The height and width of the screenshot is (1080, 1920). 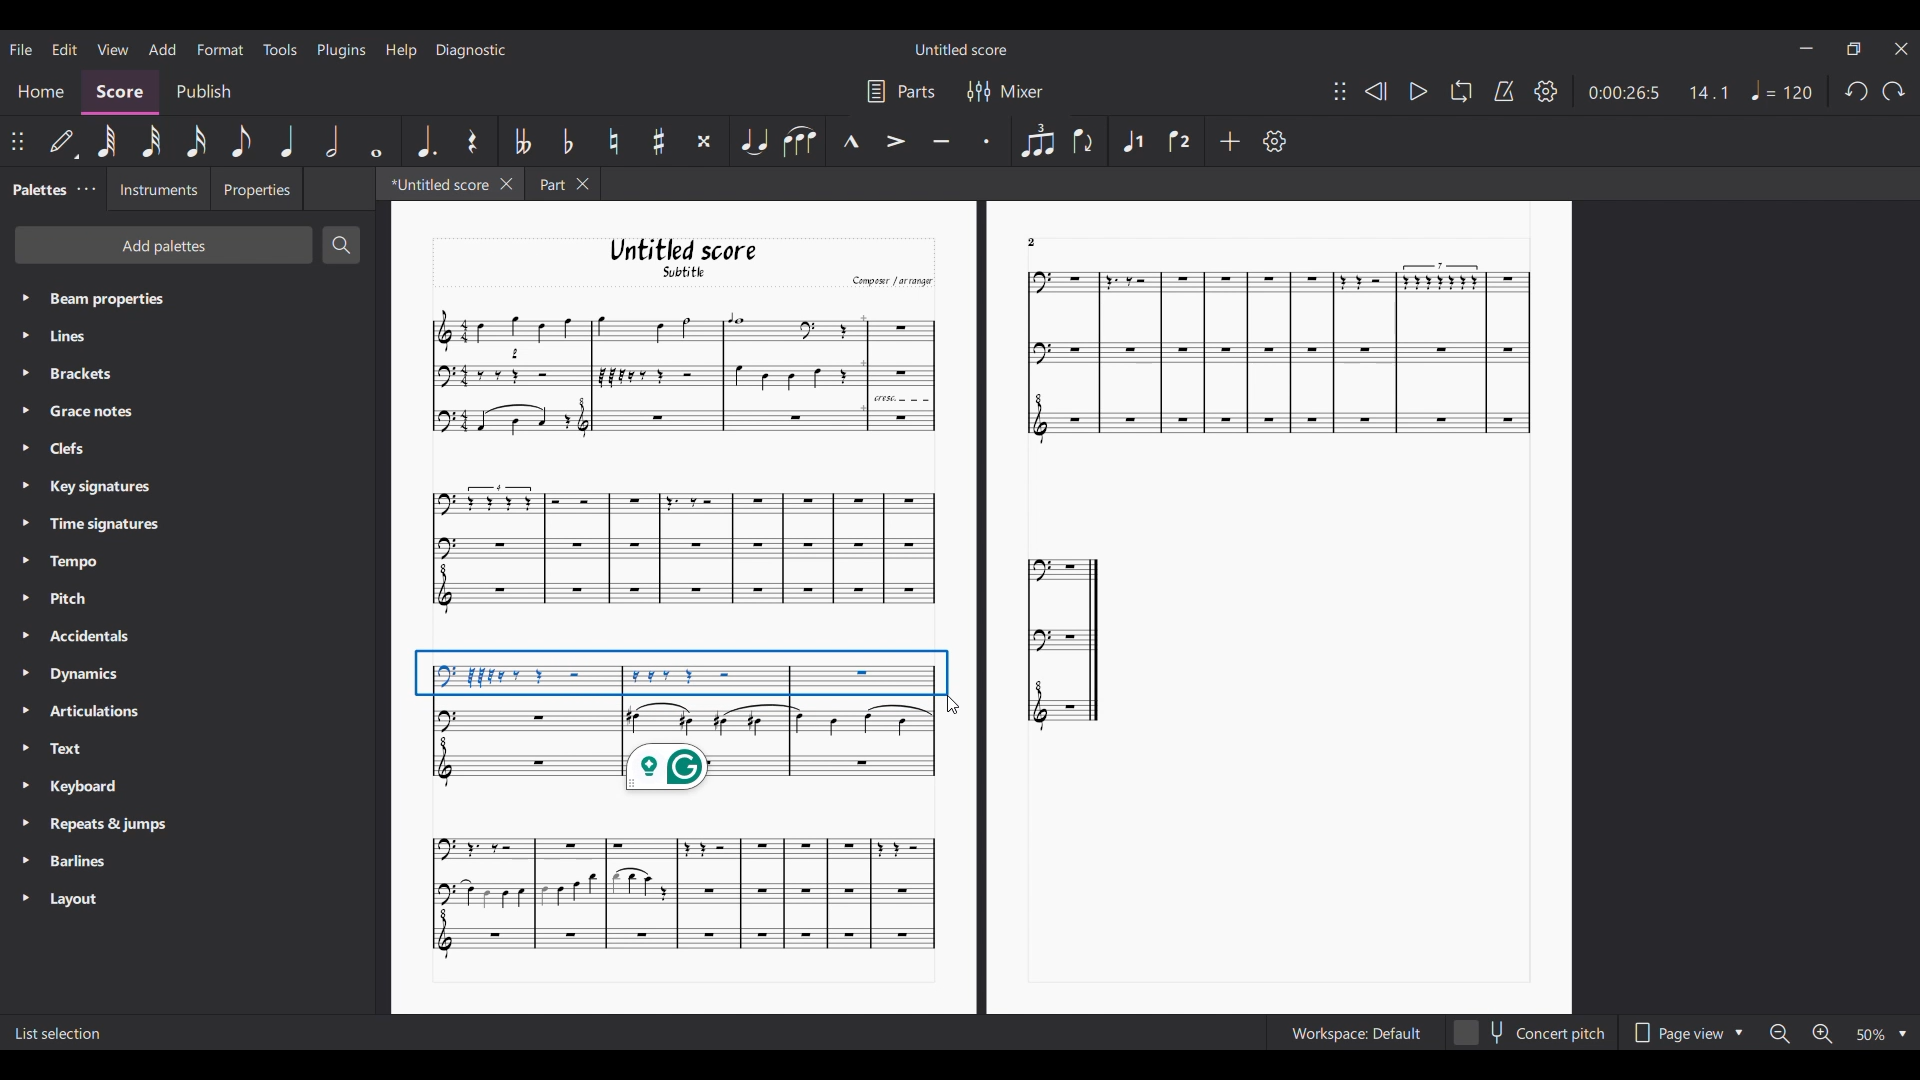 I want to click on Toggle flat, so click(x=567, y=140).